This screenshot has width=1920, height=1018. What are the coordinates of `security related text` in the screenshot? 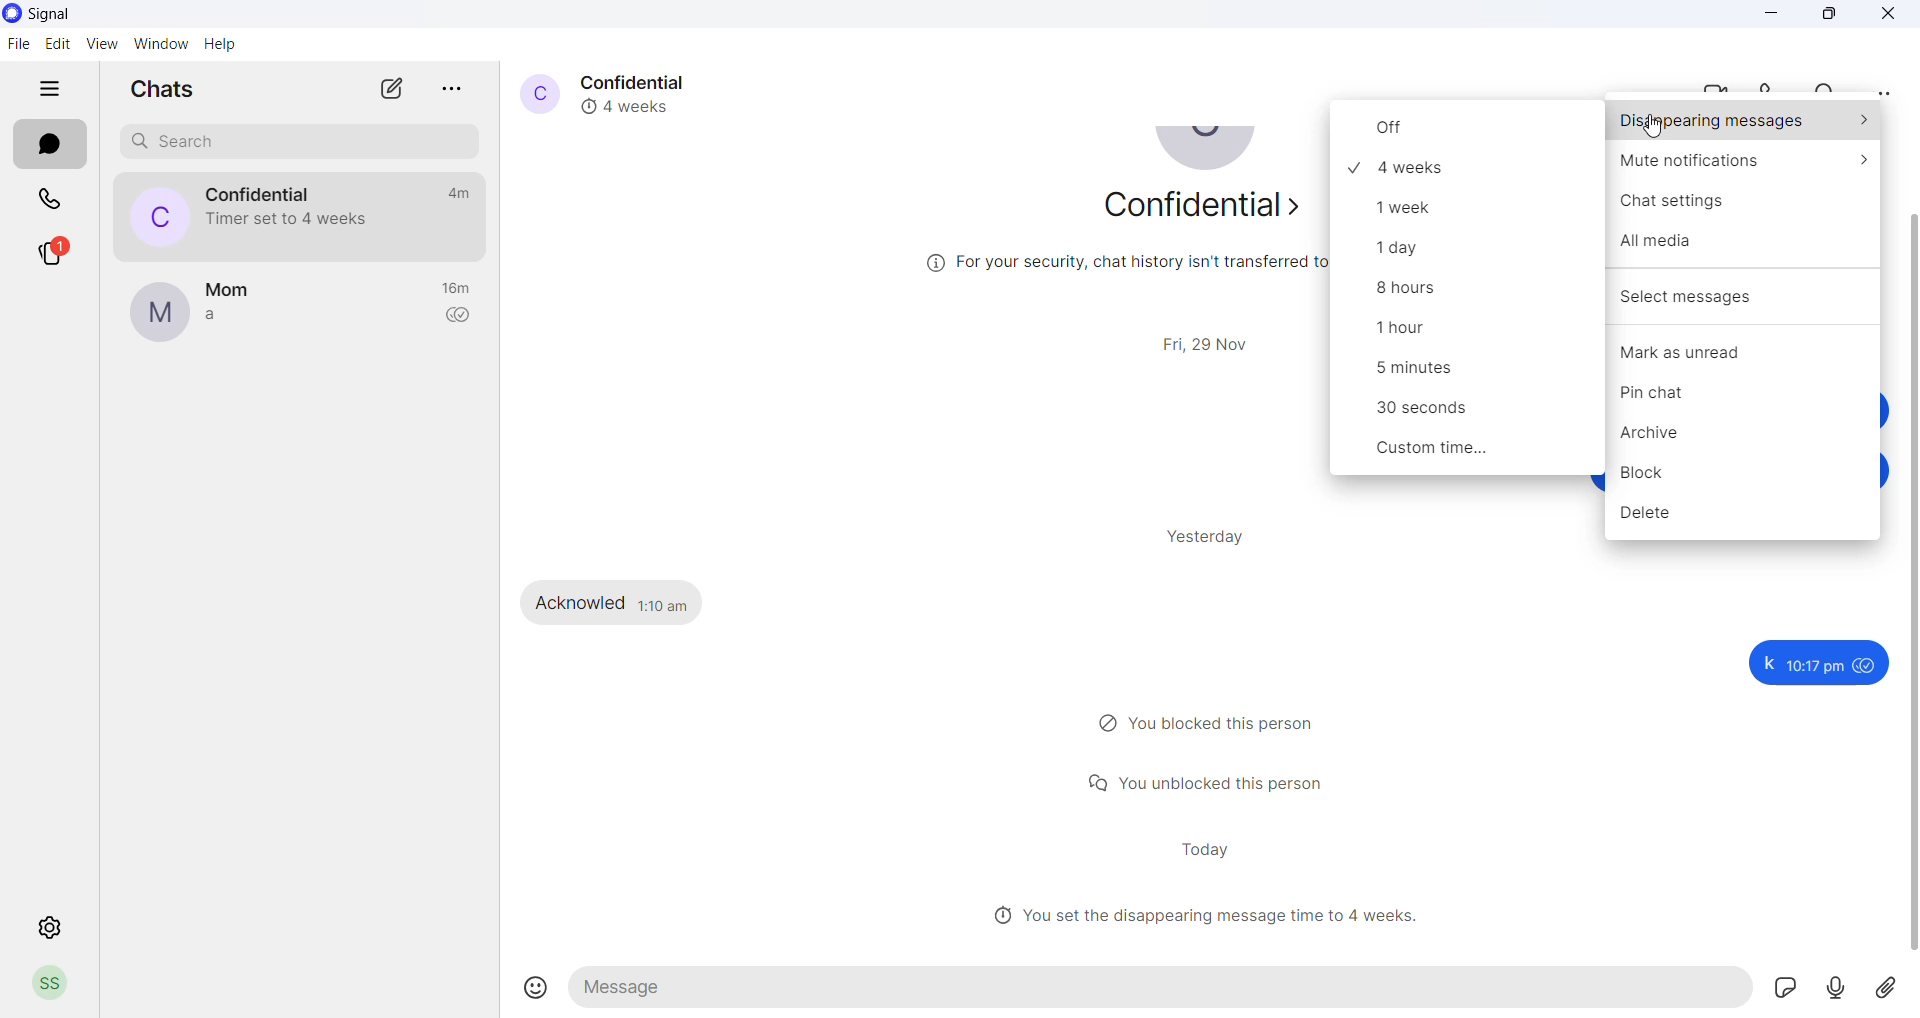 It's located at (1096, 270).